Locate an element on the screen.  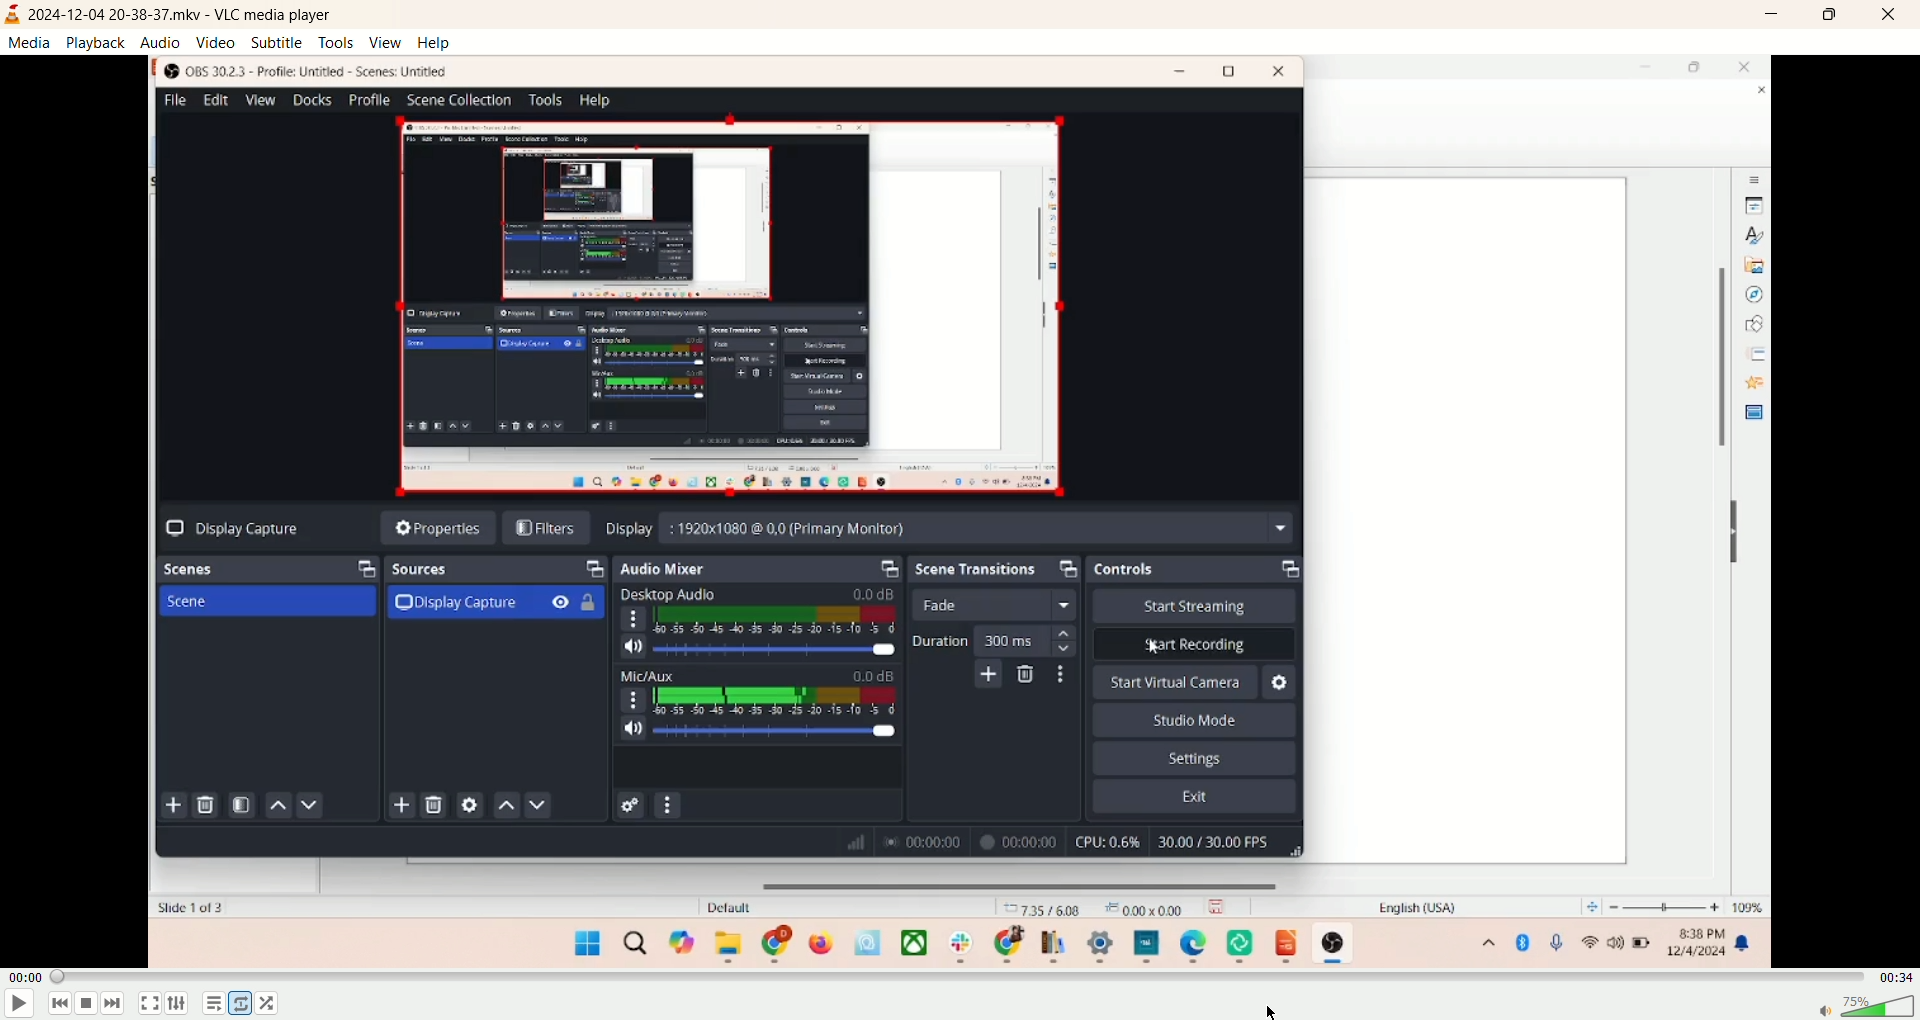
fullscreen is located at coordinates (150, 1004).